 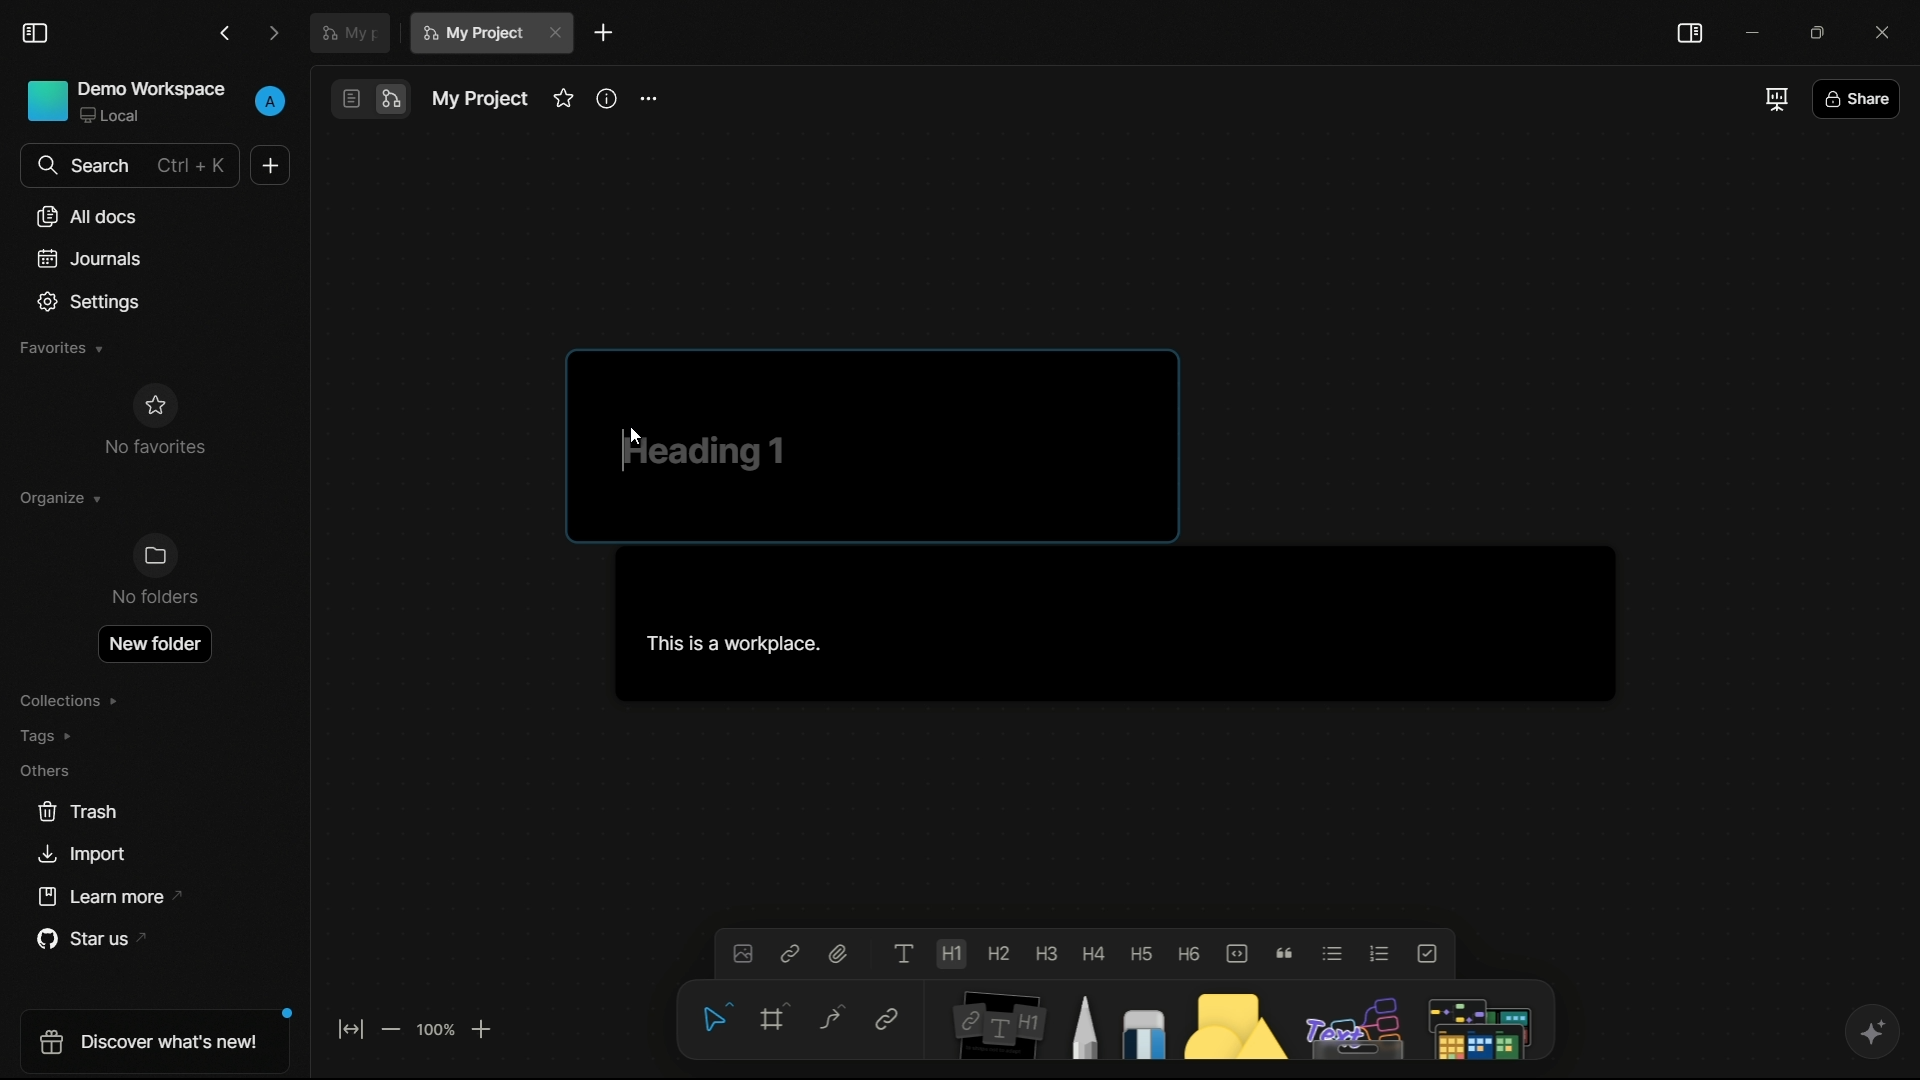 What do you see at coordinates (1383, 950) in the screenshot?
I see `numbered list` at bounding box center [1383, 950].